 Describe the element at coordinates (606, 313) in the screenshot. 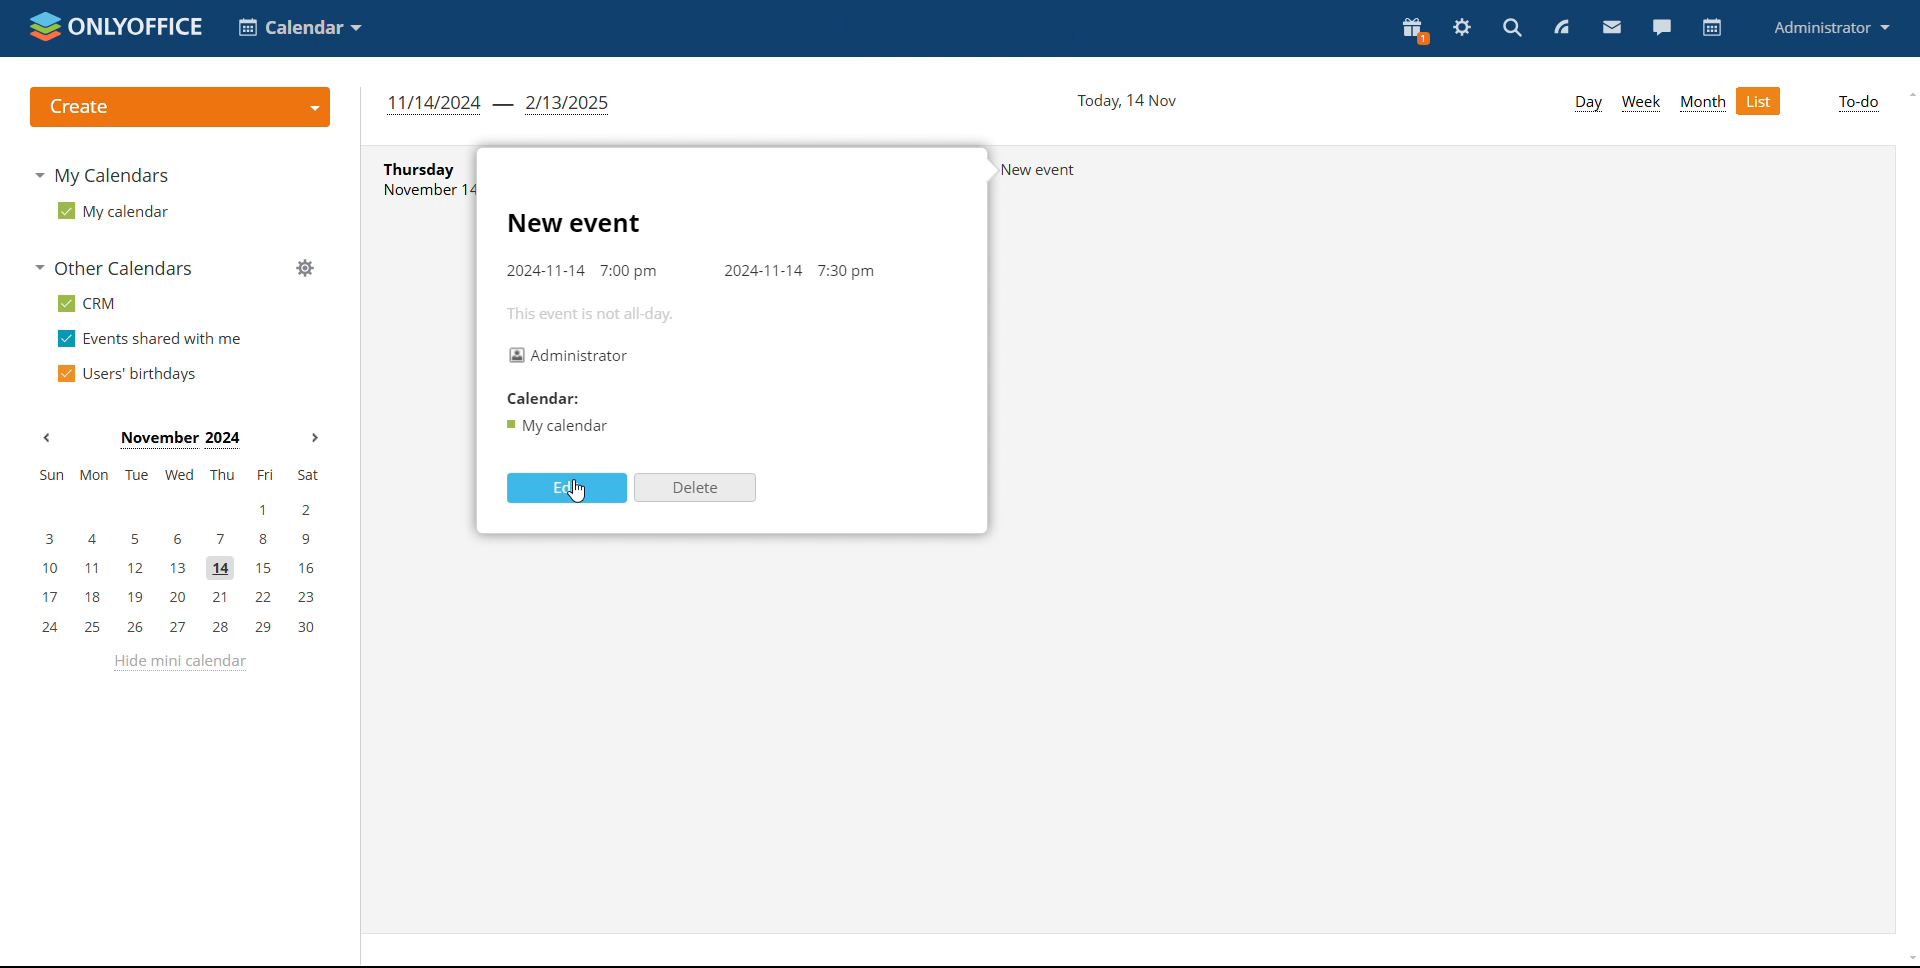

I see `this event is not all-day` at that location.